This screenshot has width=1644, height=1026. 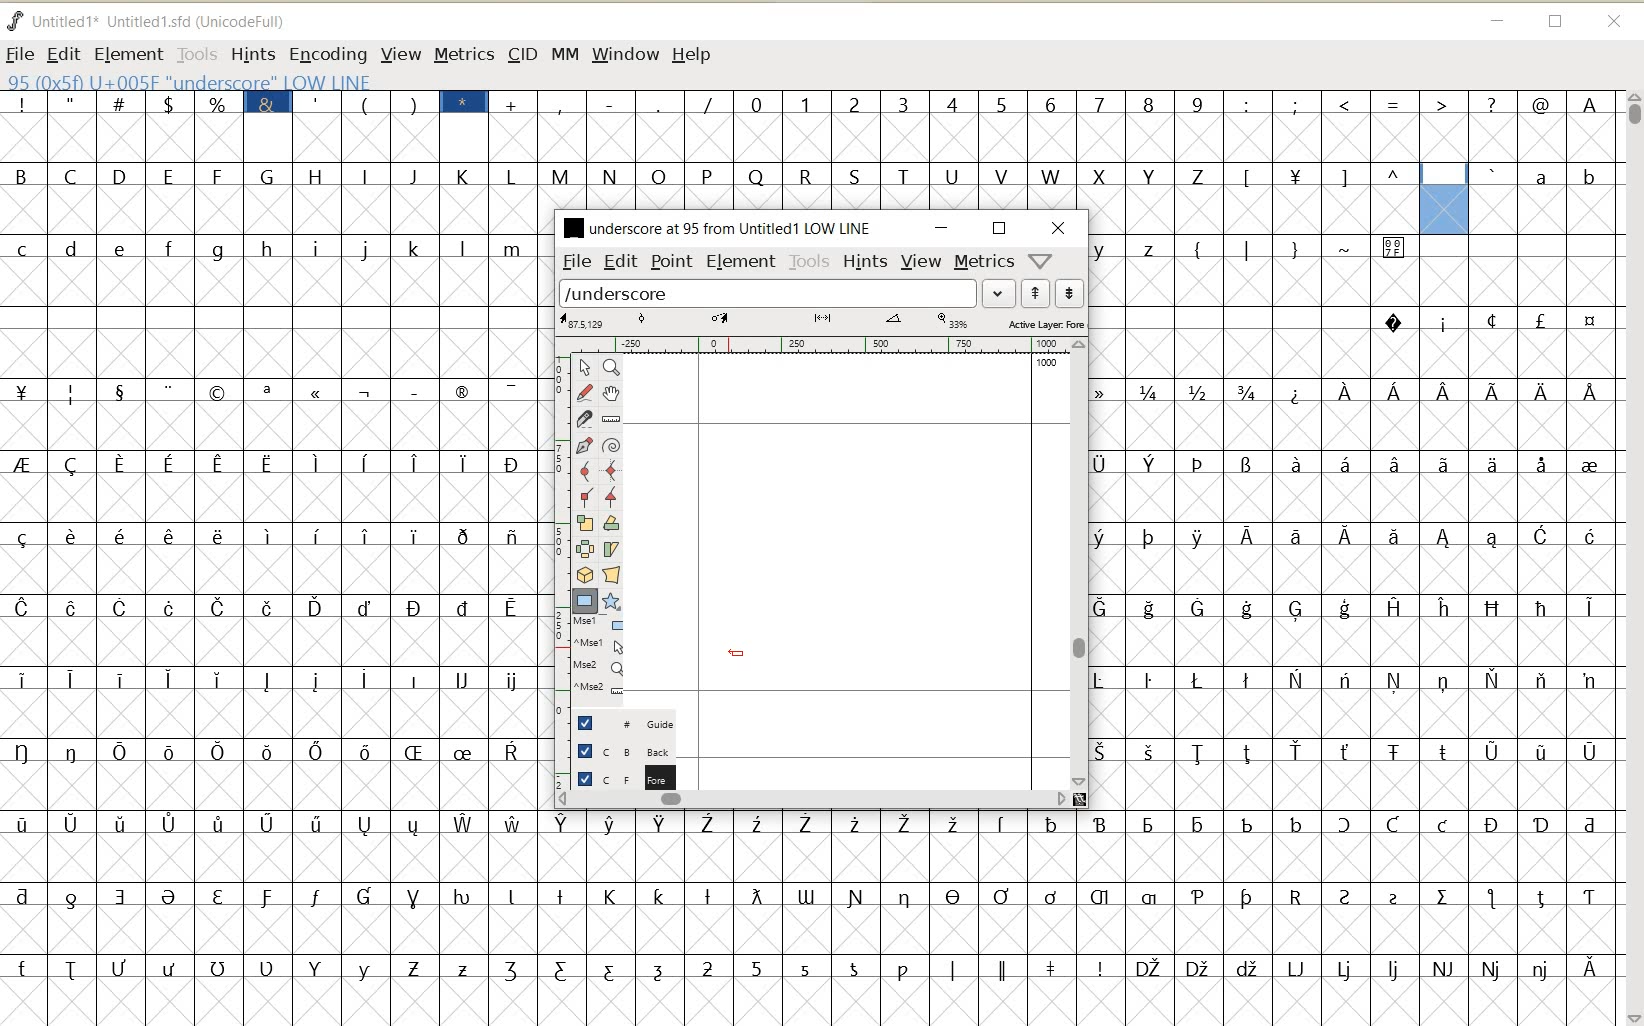 I want to click on FONTFORGE, so click(x=15, y=20).